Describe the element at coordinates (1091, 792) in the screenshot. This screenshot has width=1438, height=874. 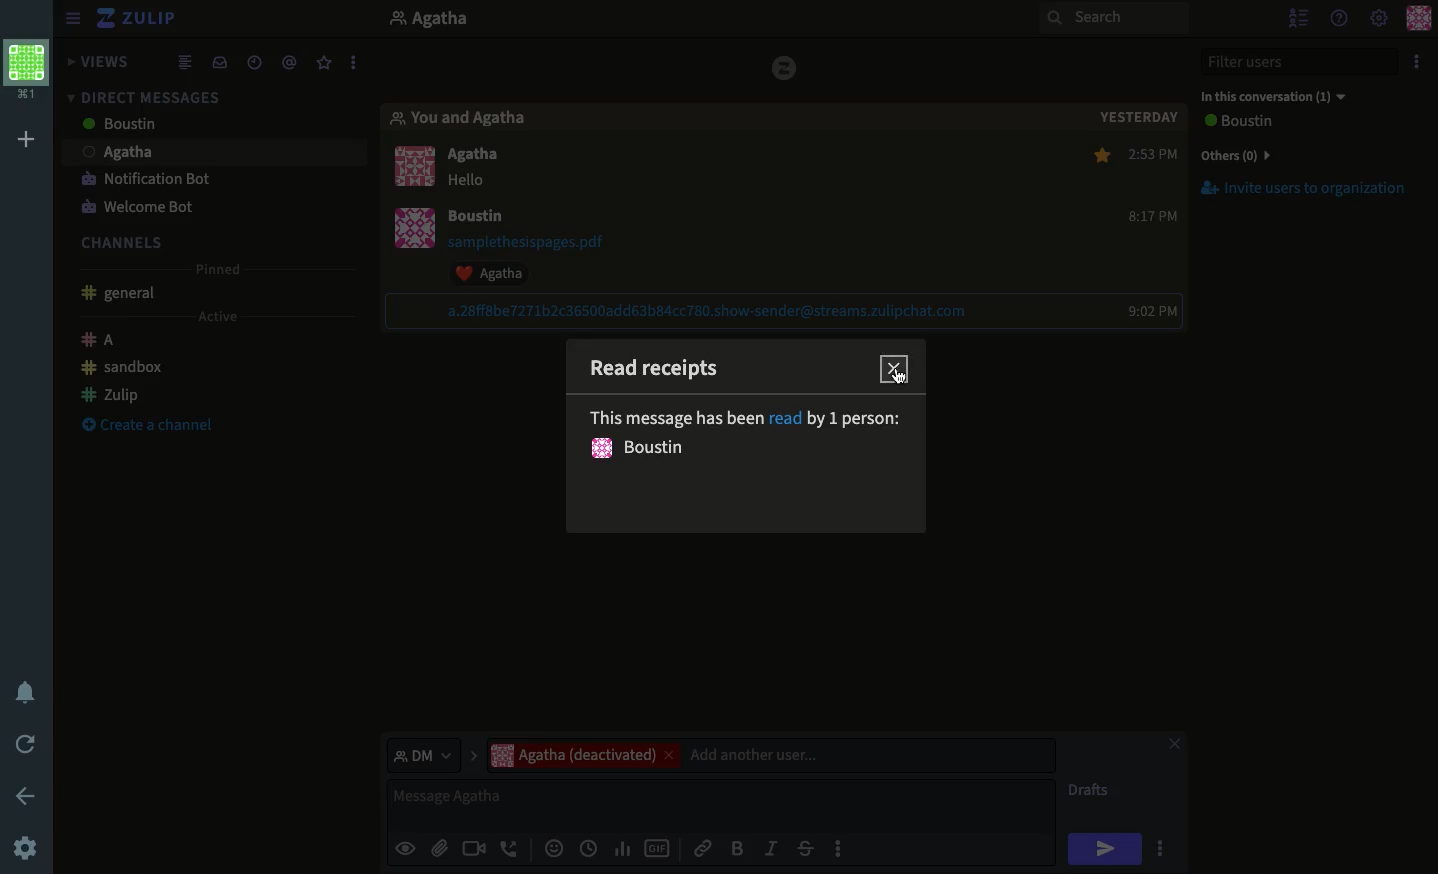
I see `Drafts` at that location.